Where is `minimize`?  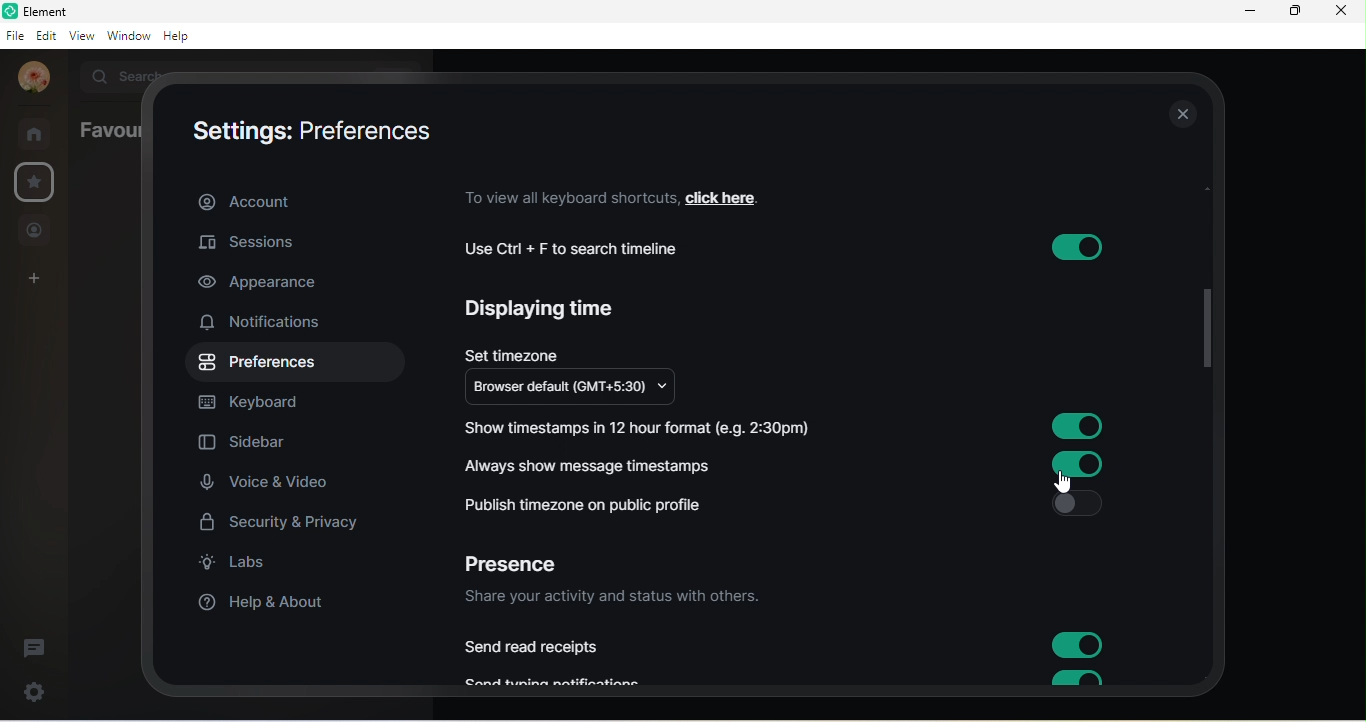
minimize is located at coordinates (1245, 14).